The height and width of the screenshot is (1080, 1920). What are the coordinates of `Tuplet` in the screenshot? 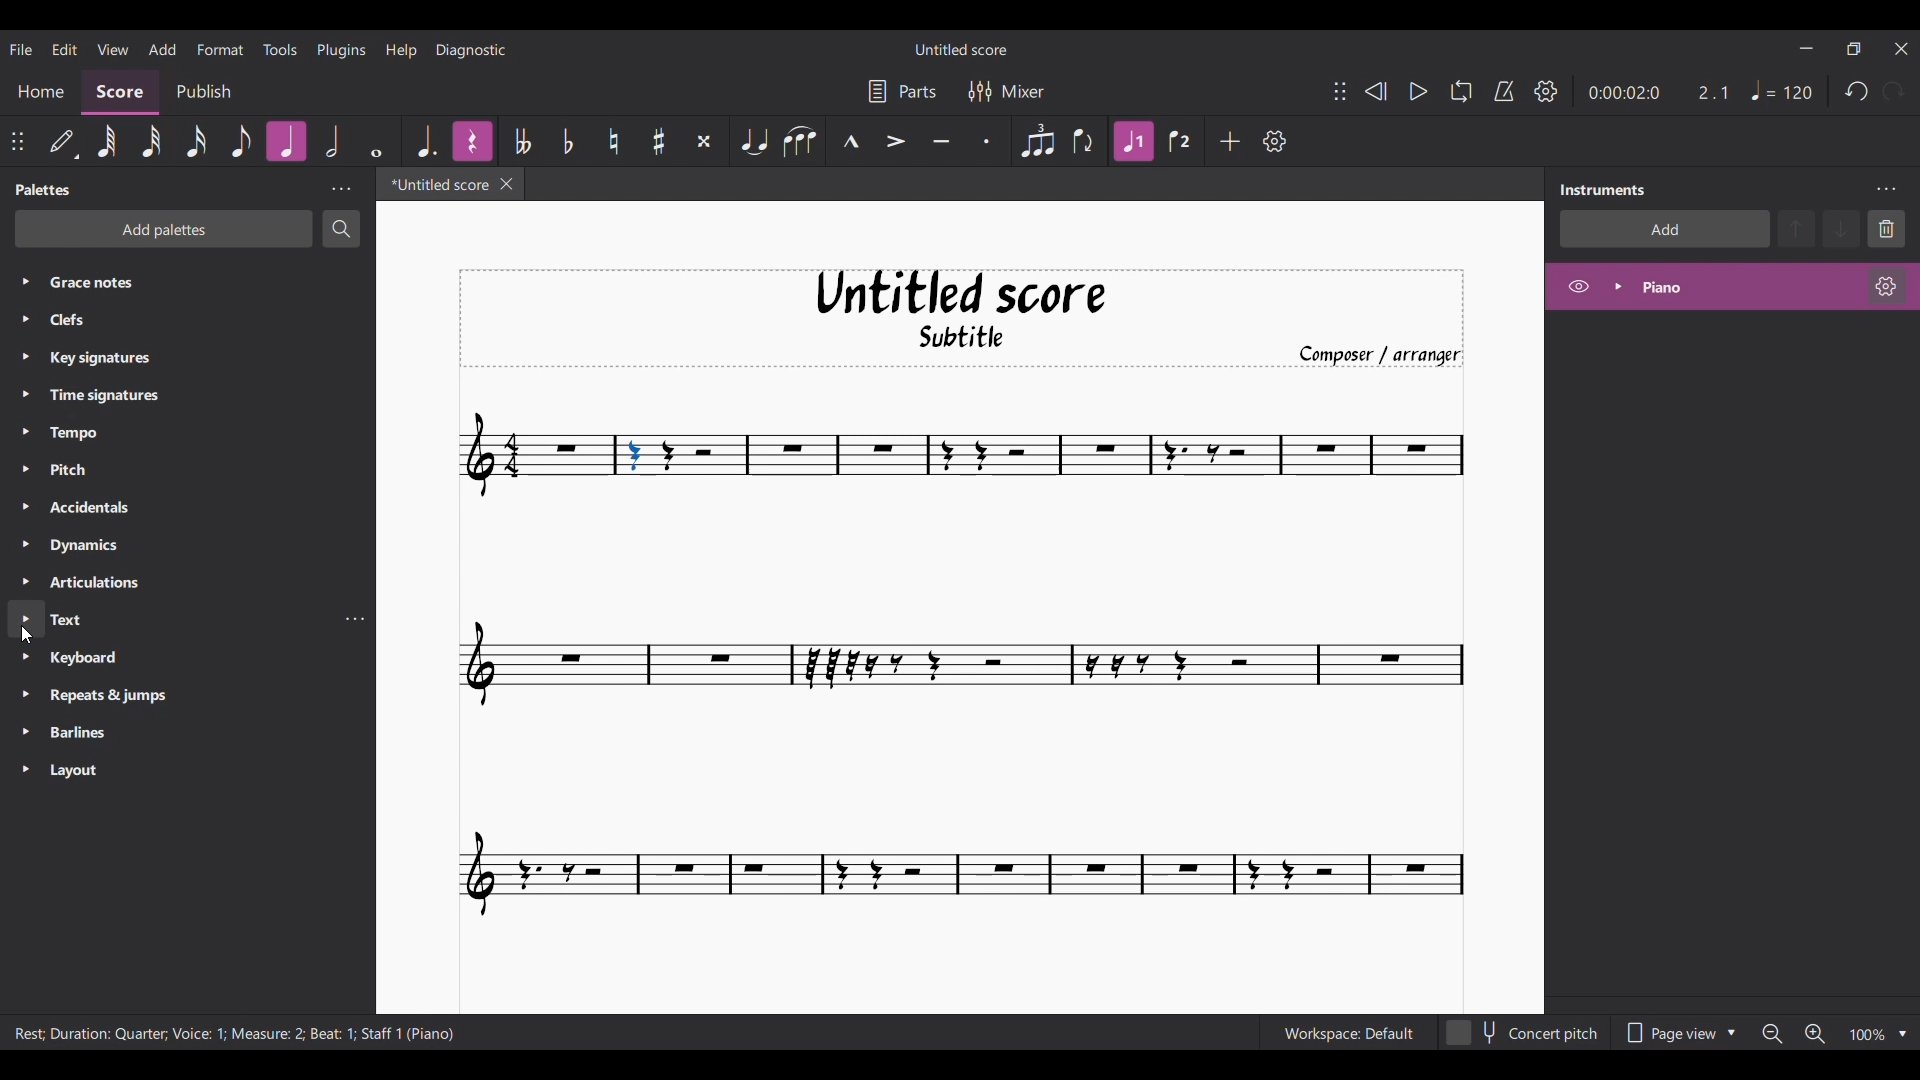 It's located at (1038, 141).